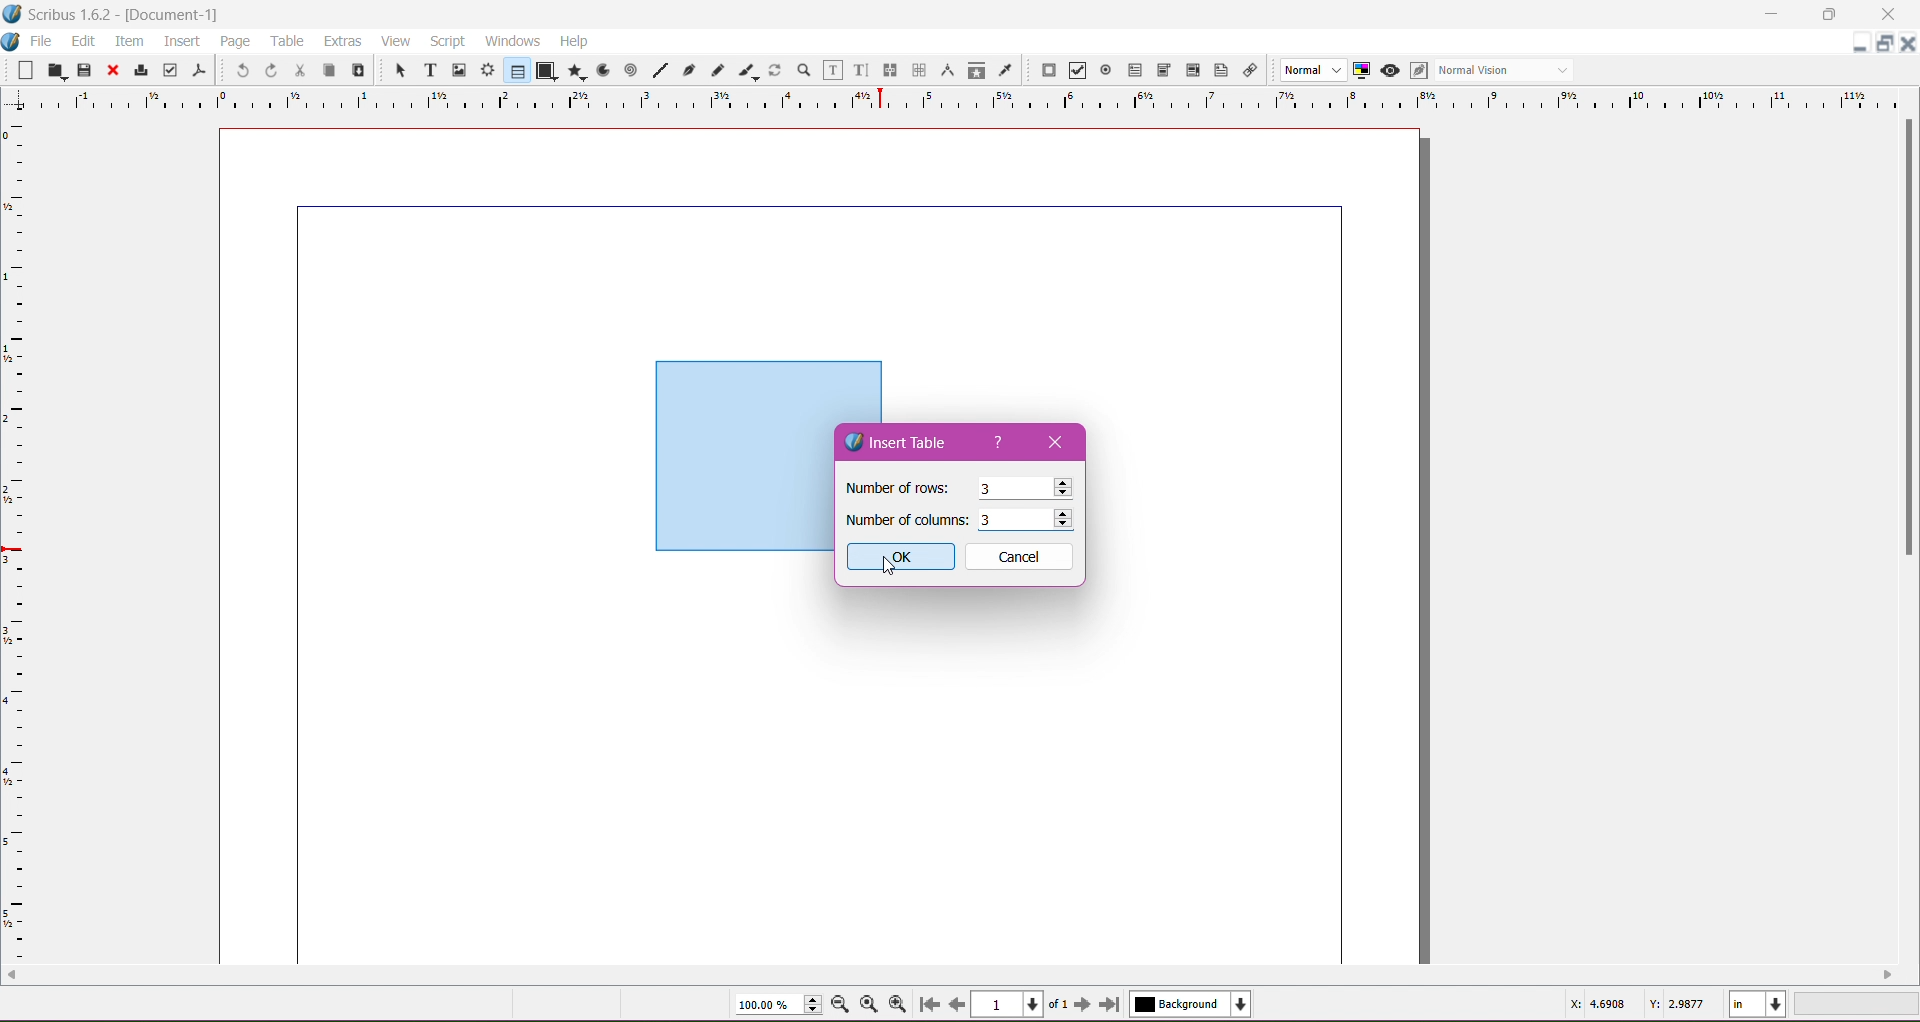  What do you see at coordinates (1004, 70) in the screenshot?
I see `Eye Dropper` at bounding box center [1004, 70].